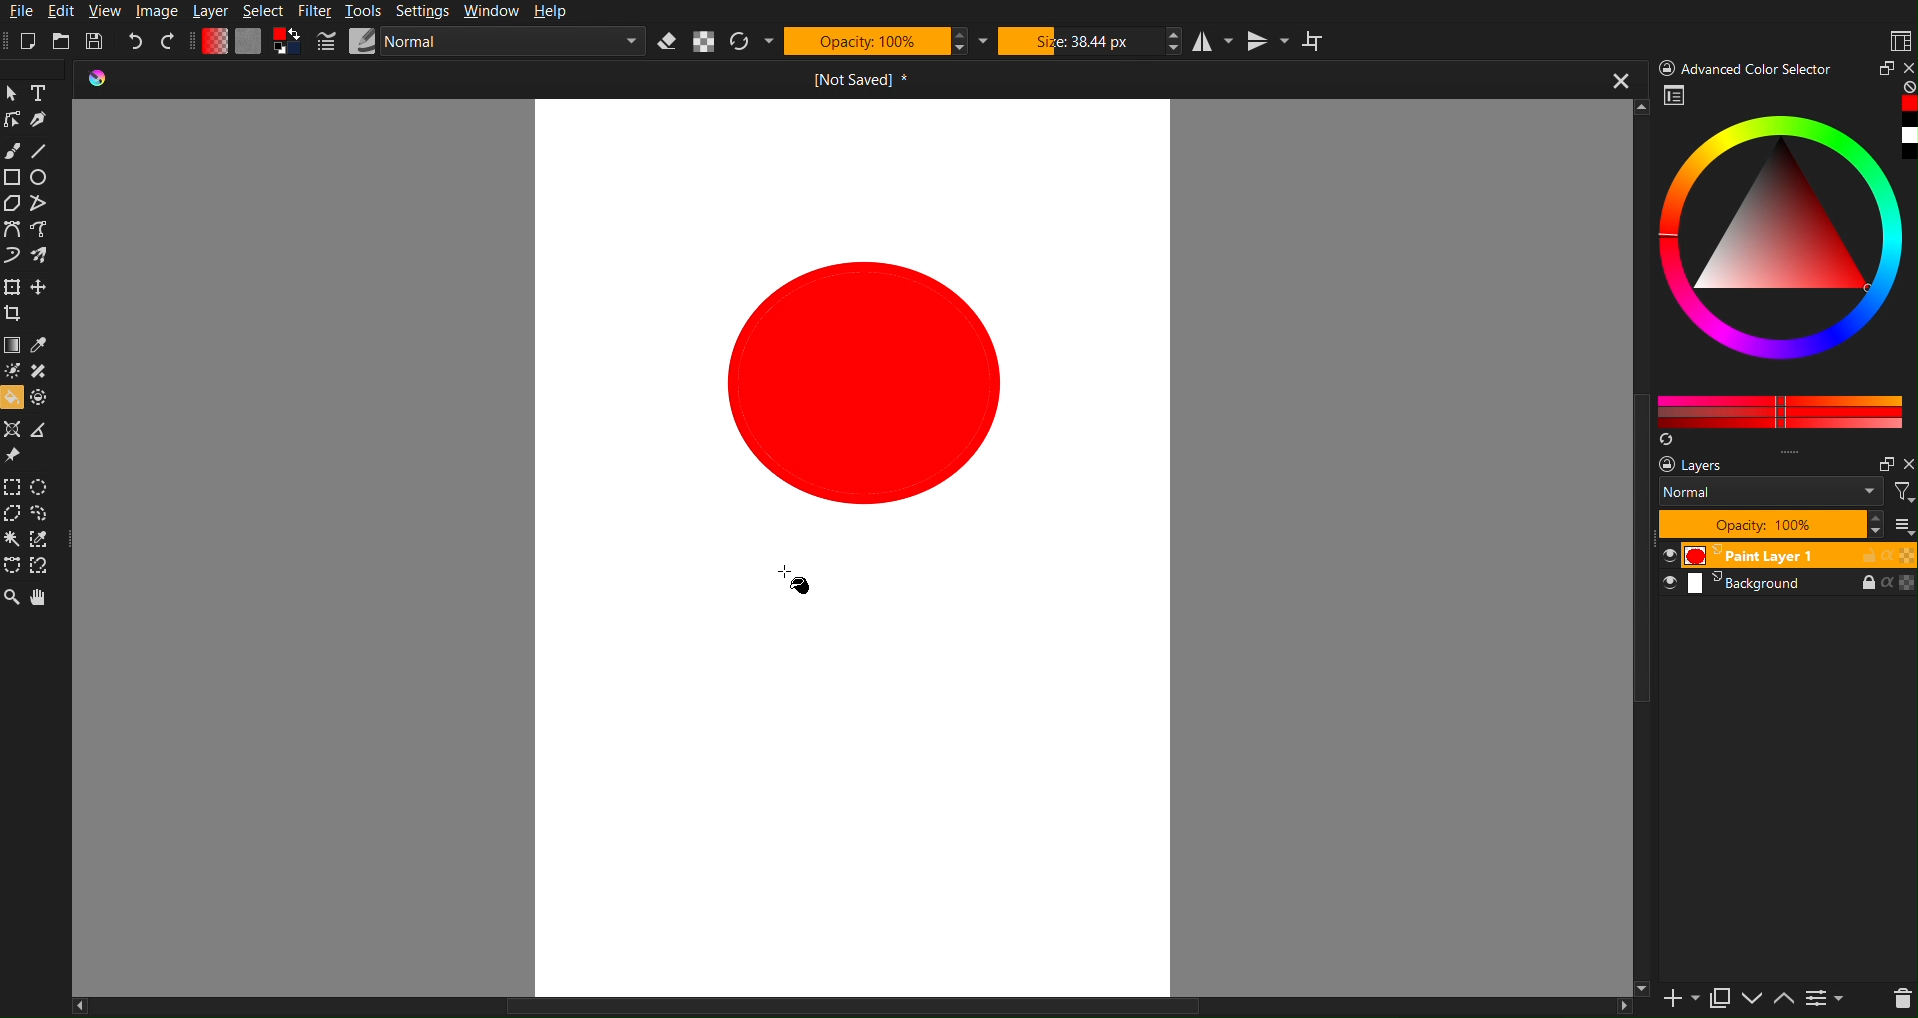 This screenshot has height=1018, width=1918. I want to click on Alpha , so click(706, 43).